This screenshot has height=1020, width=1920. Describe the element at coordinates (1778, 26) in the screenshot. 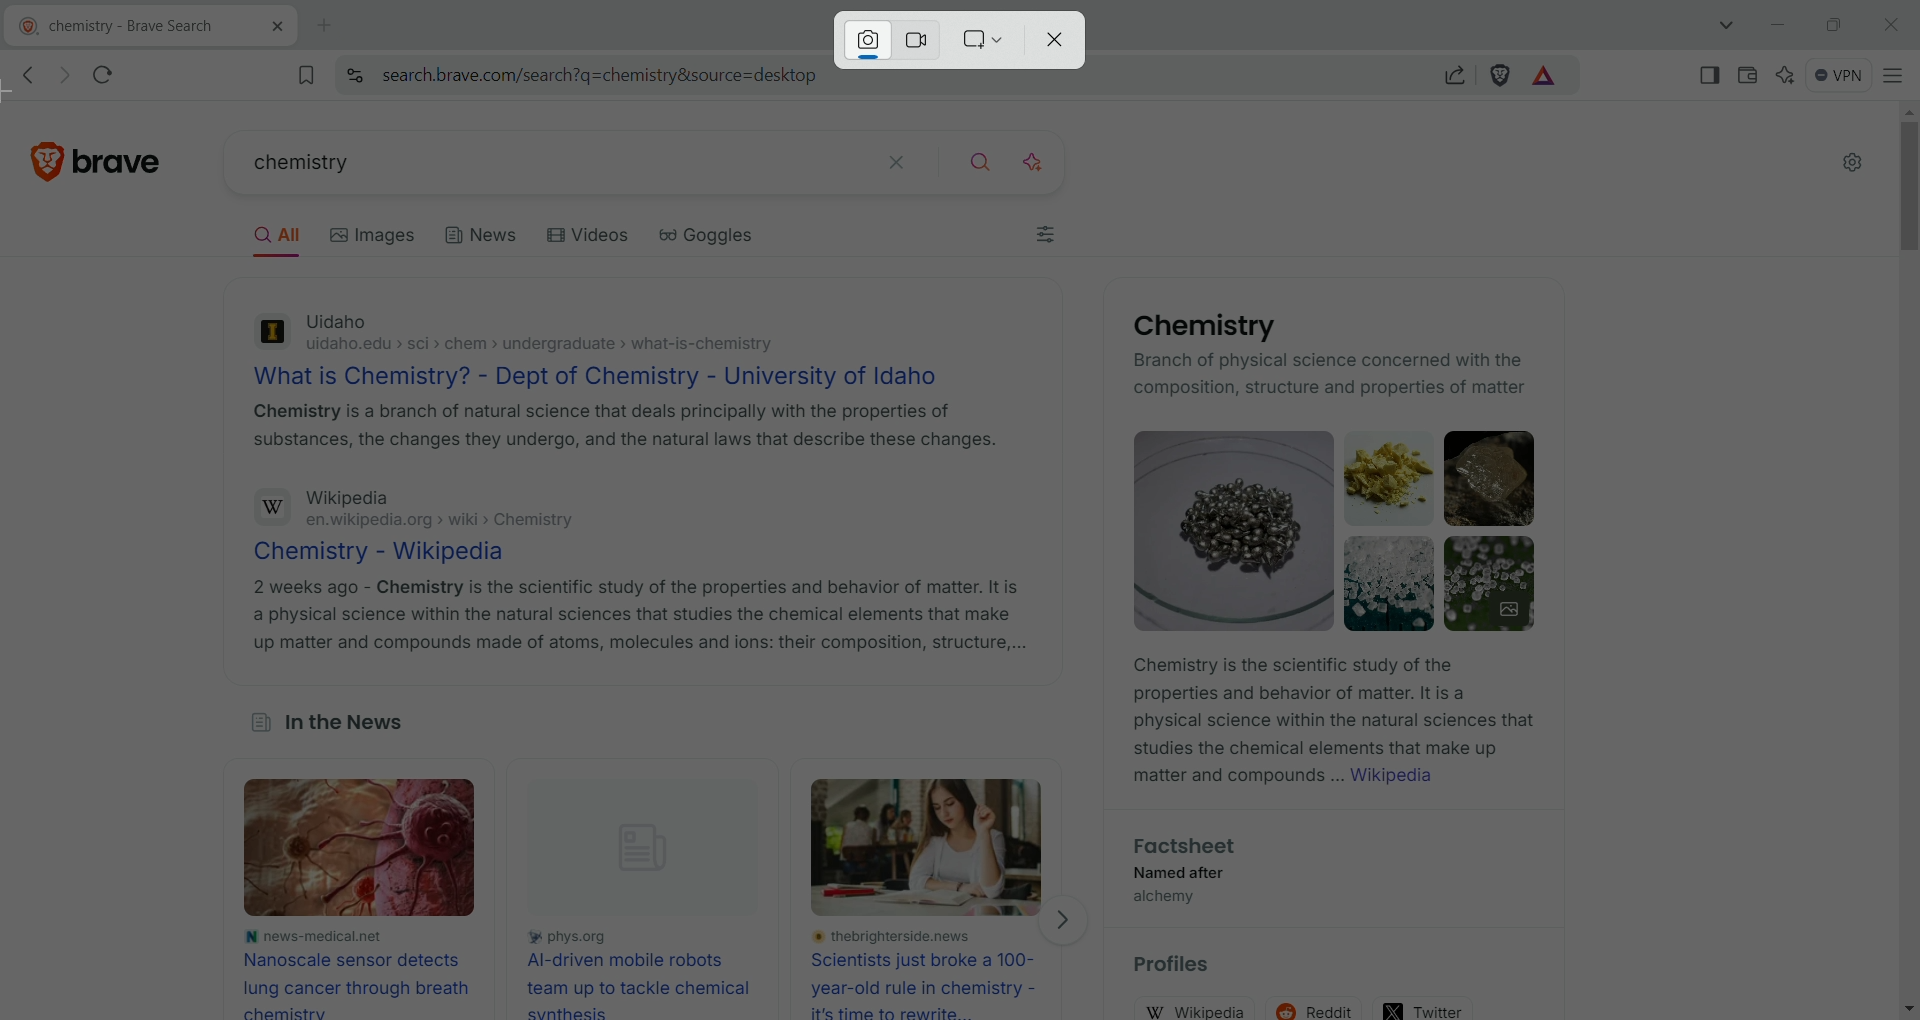

I see `minimize` at that location.